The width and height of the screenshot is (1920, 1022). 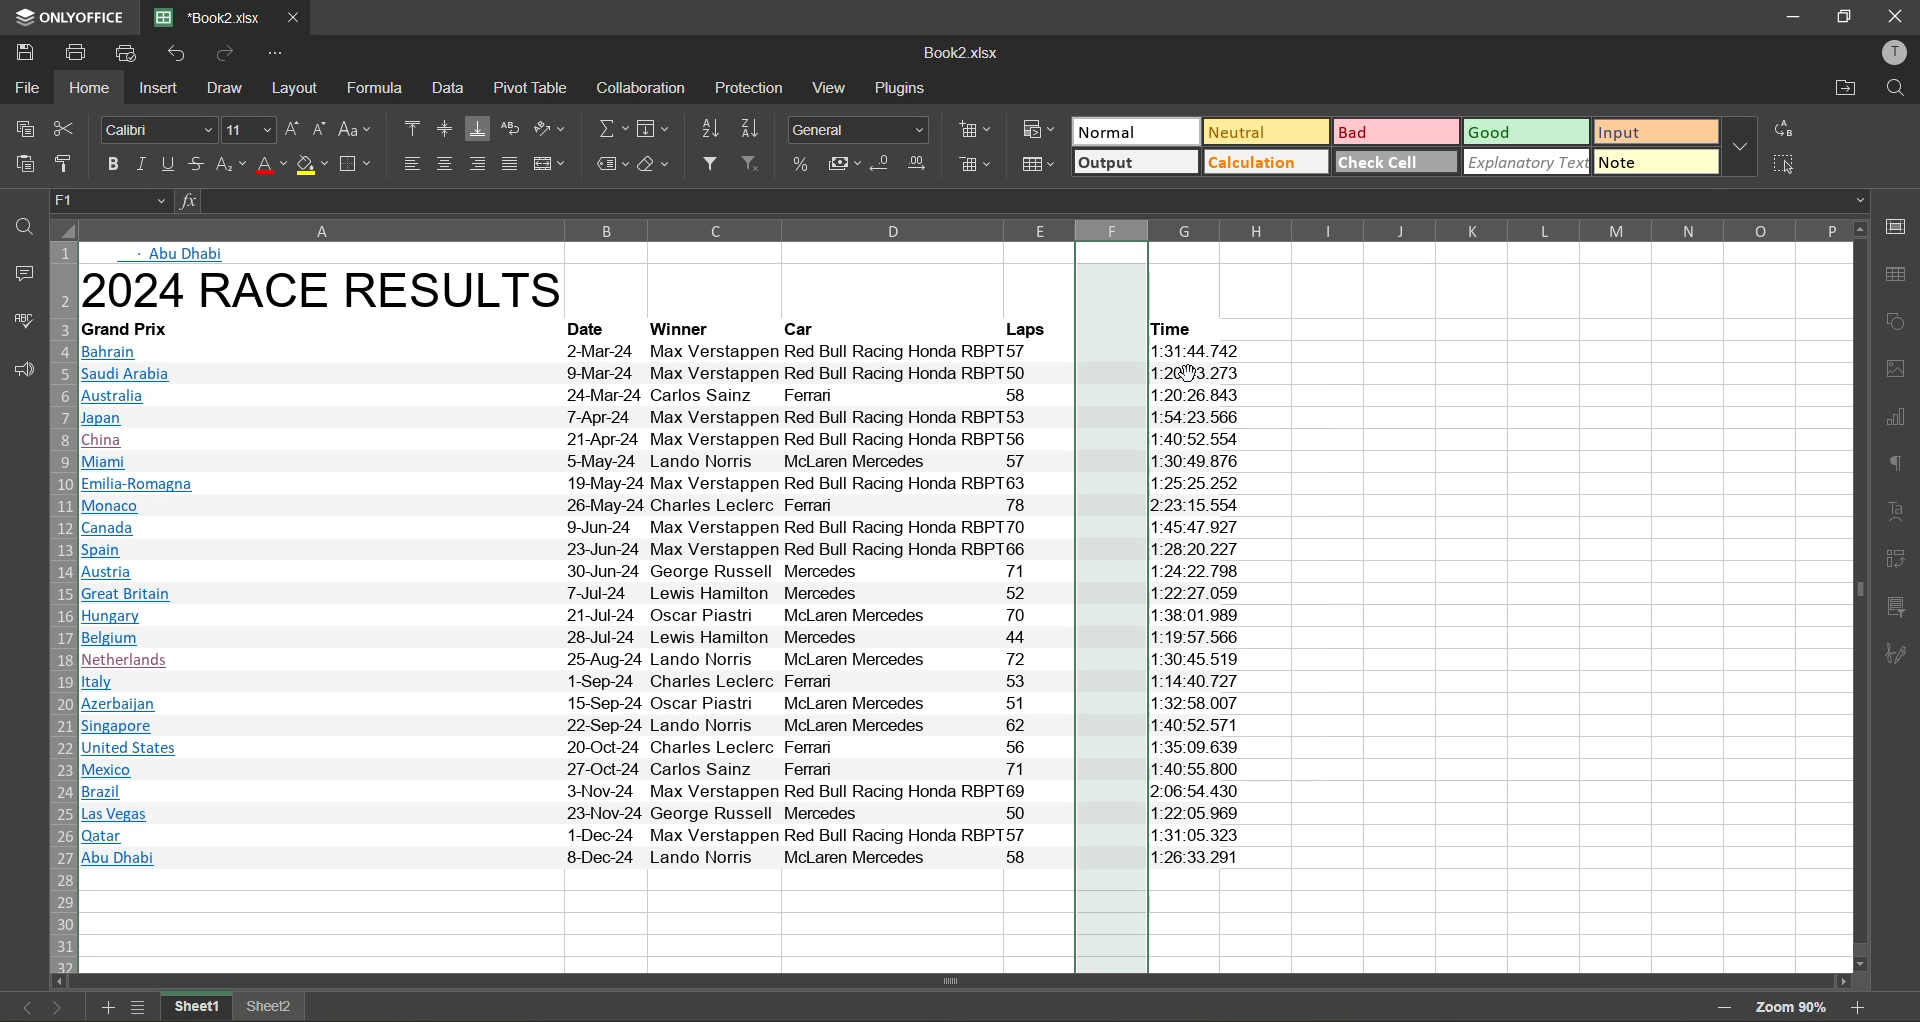 What do you see at coordinates (548, 161) in the screenshot?
I see `merge and center` at bounding box center [548, 161].